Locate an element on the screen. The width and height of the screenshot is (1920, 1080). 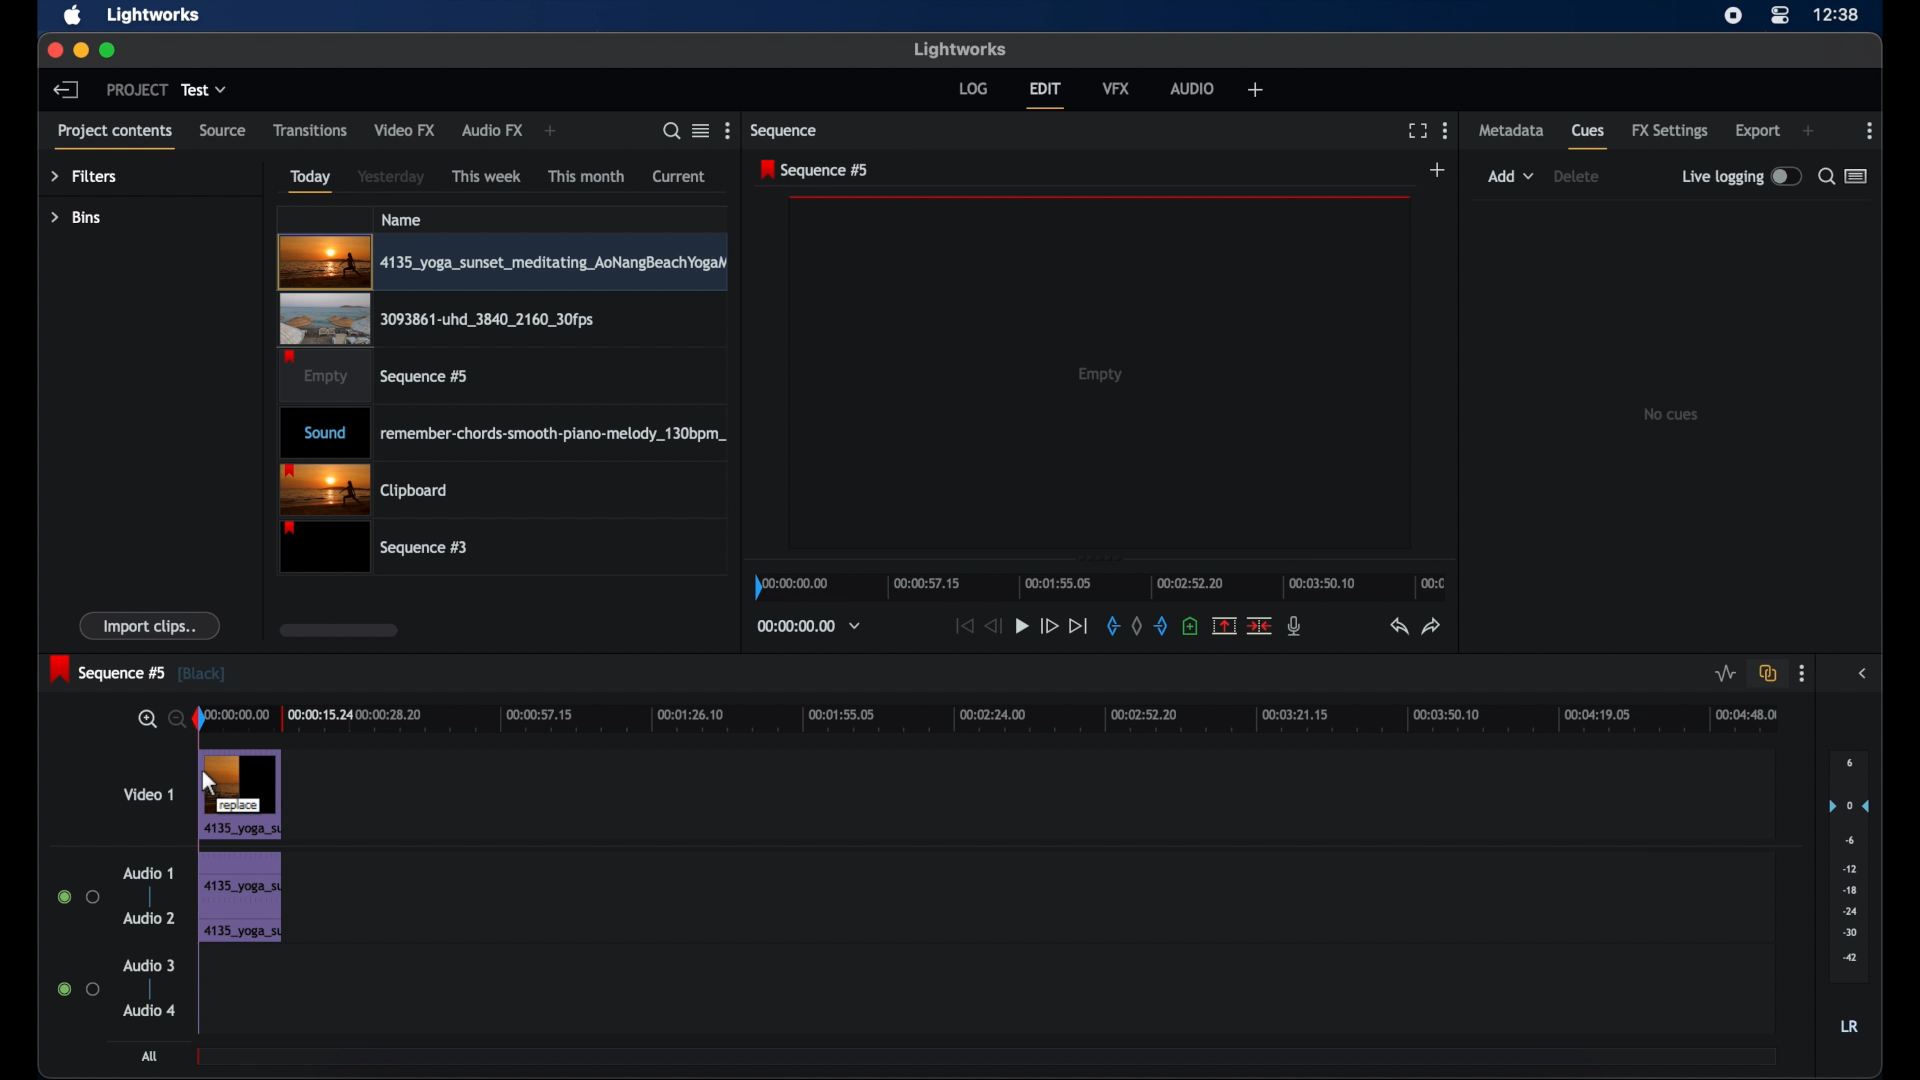
live logging is located at coordinates (1739, 176).